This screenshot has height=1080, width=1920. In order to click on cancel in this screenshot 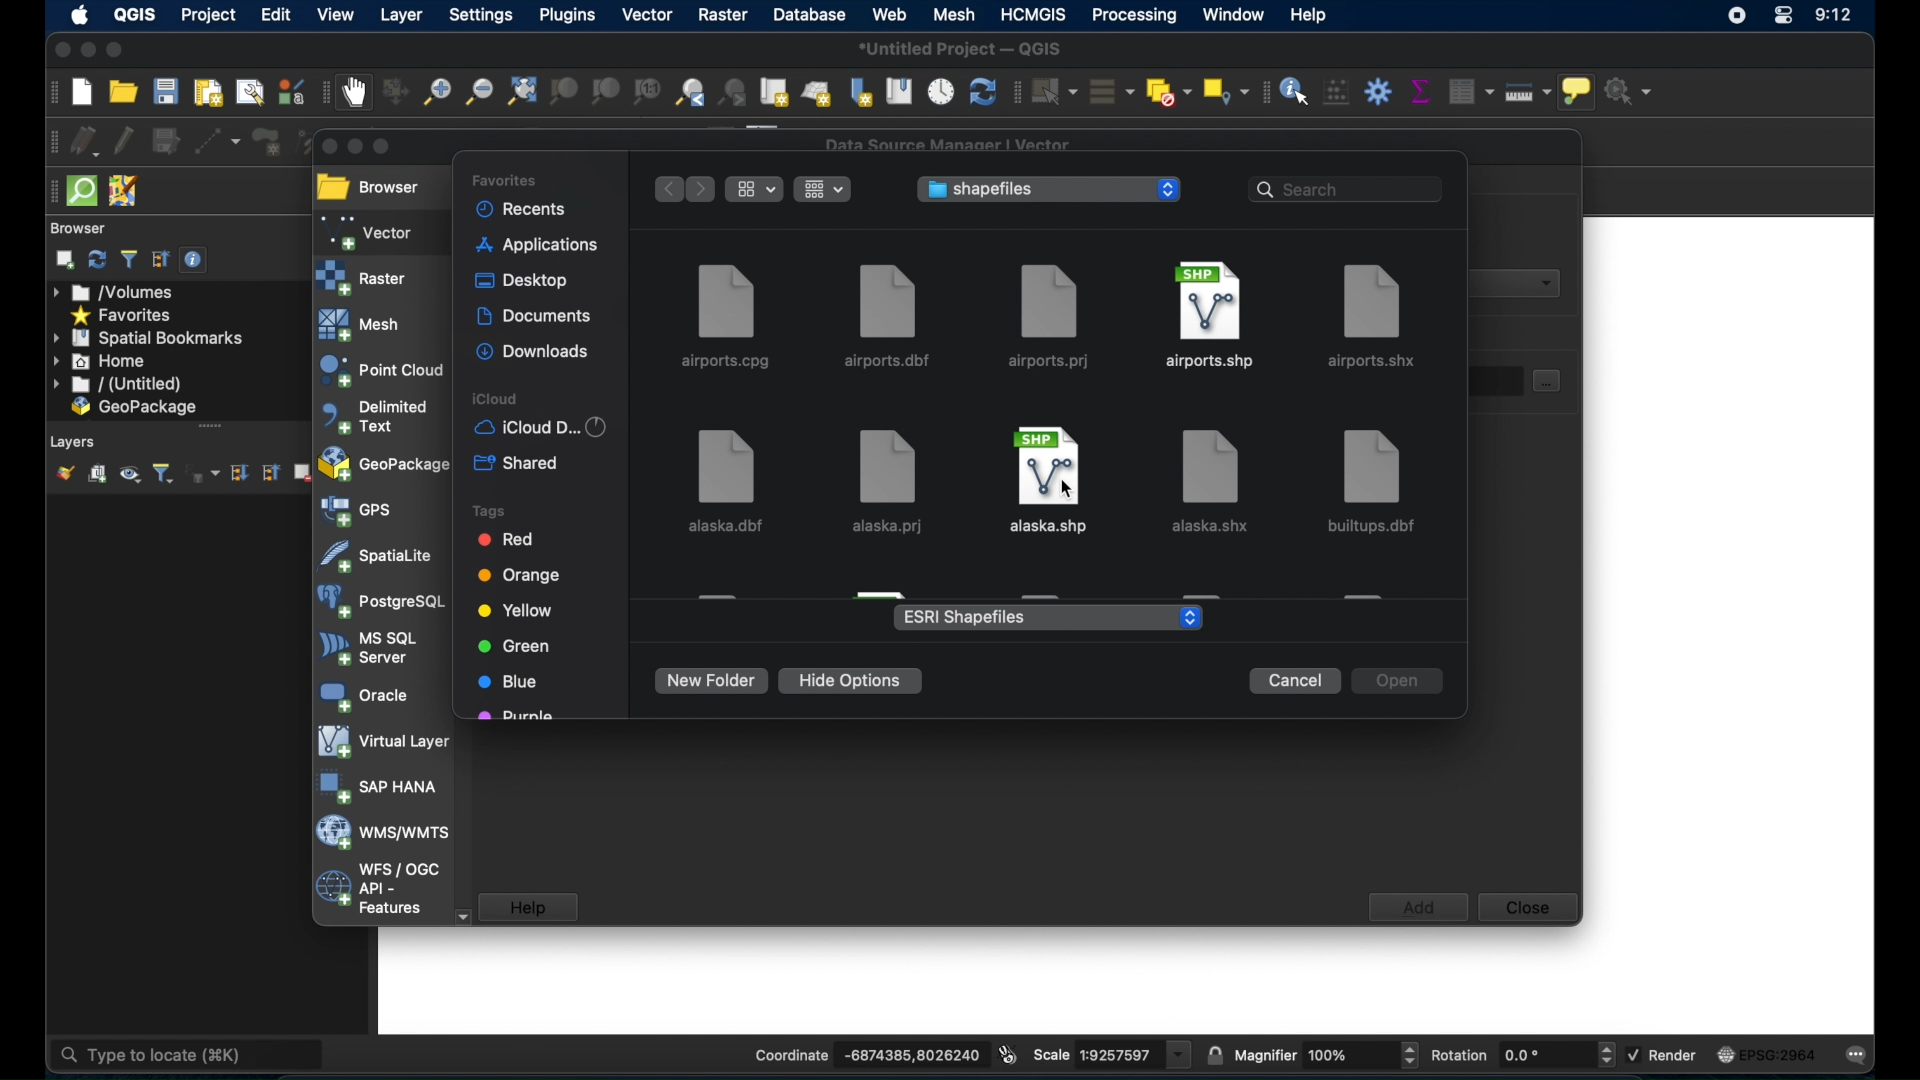, I will do `click(1295, 681)`.